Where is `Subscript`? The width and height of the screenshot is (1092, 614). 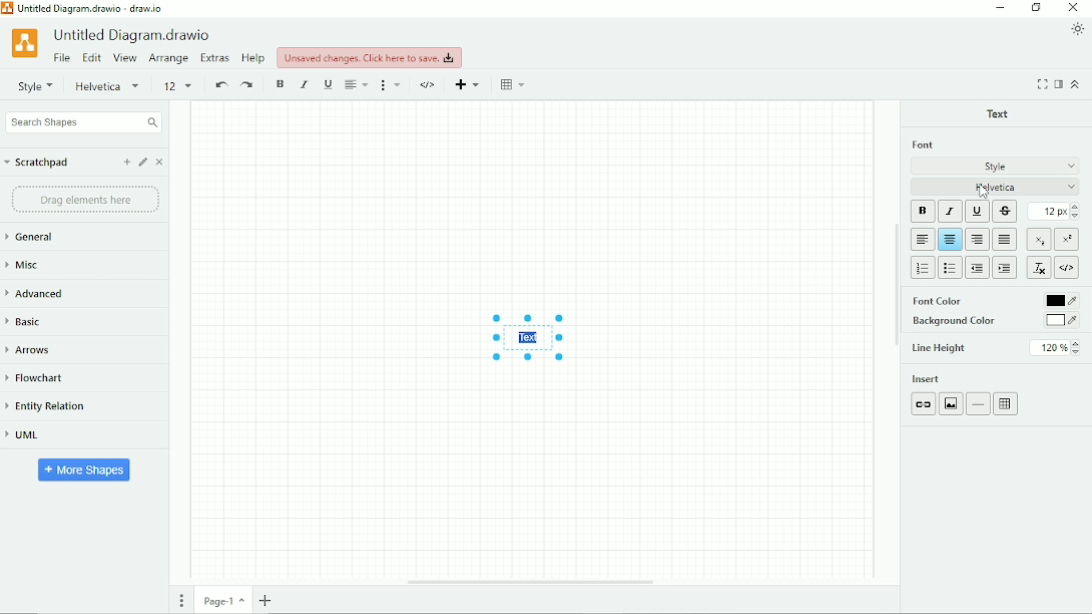 Subscript is located at coordinates (1039, 239).